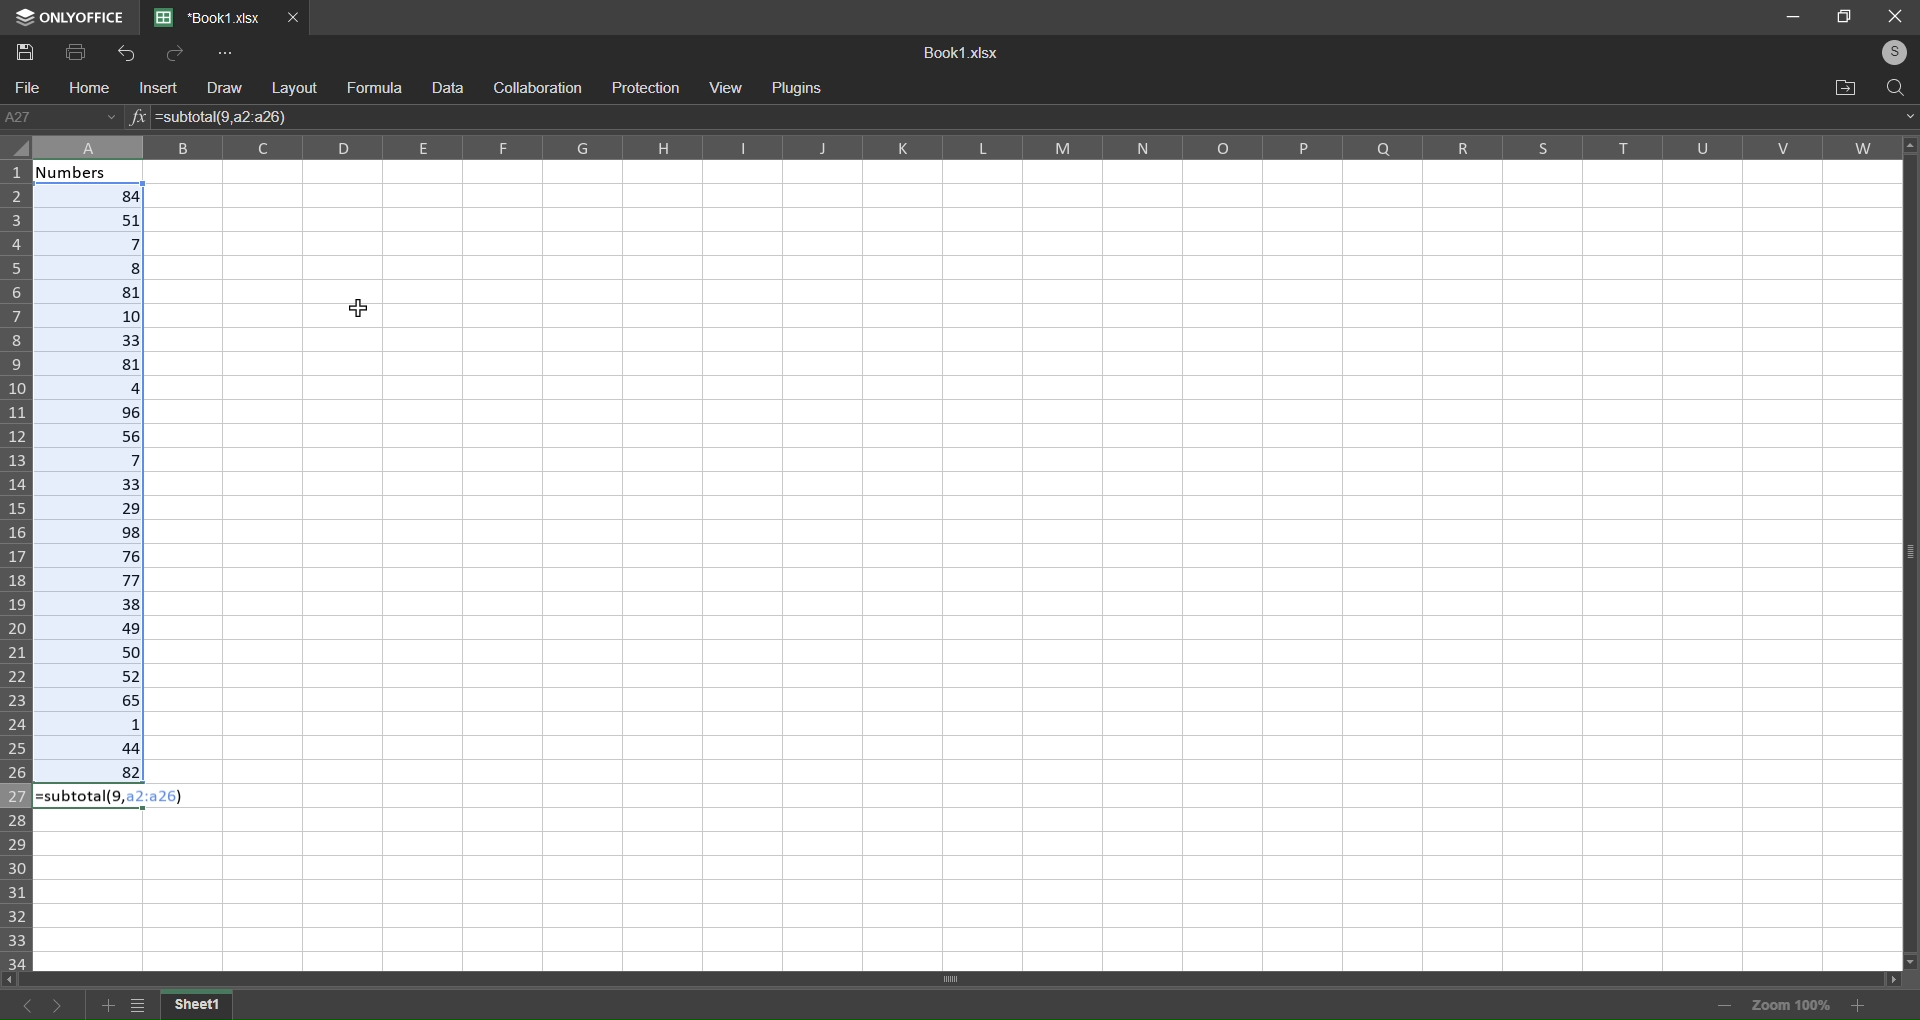 The height and width of the screenshot is (1020, 1920). Describe the element at coordinates (227, 117) in the screenshot. I see `=subtotal(9,a2,a26)` at that location.